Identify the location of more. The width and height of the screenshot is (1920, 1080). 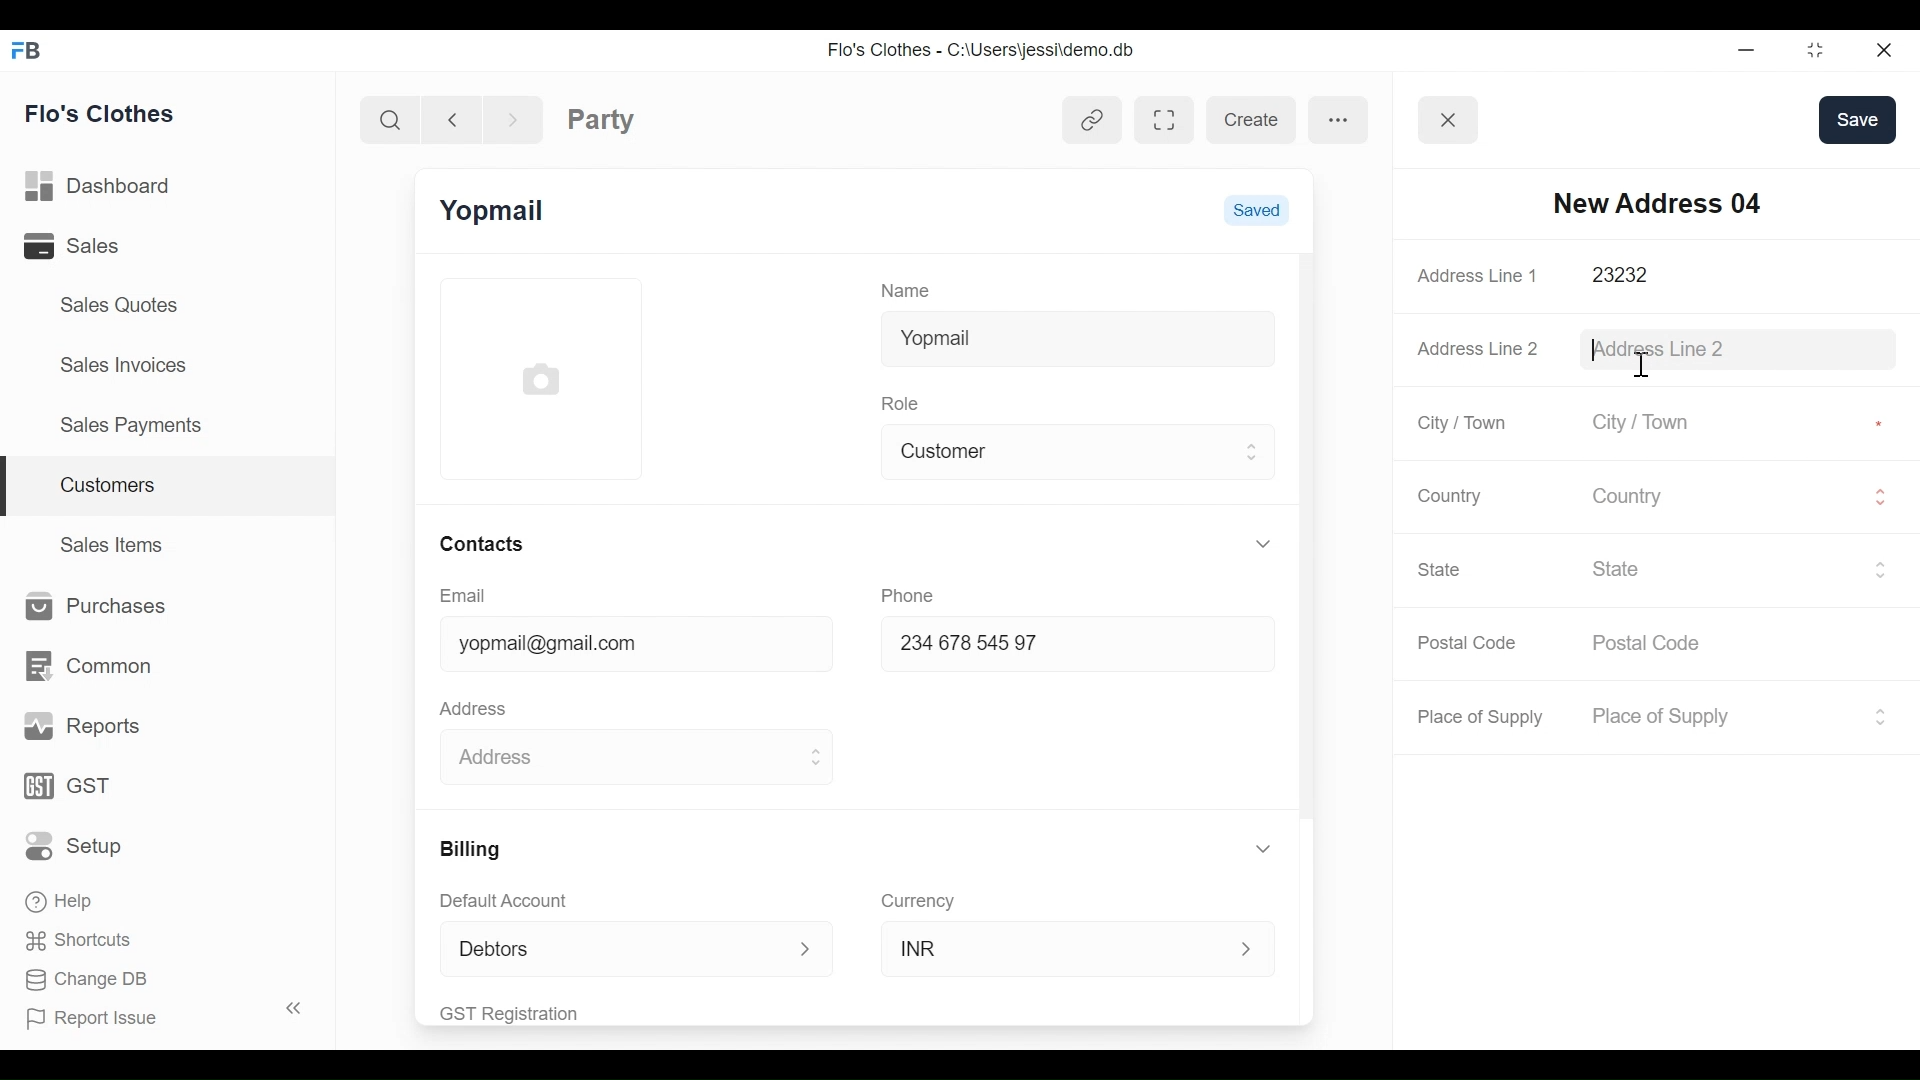
(1339, 118).